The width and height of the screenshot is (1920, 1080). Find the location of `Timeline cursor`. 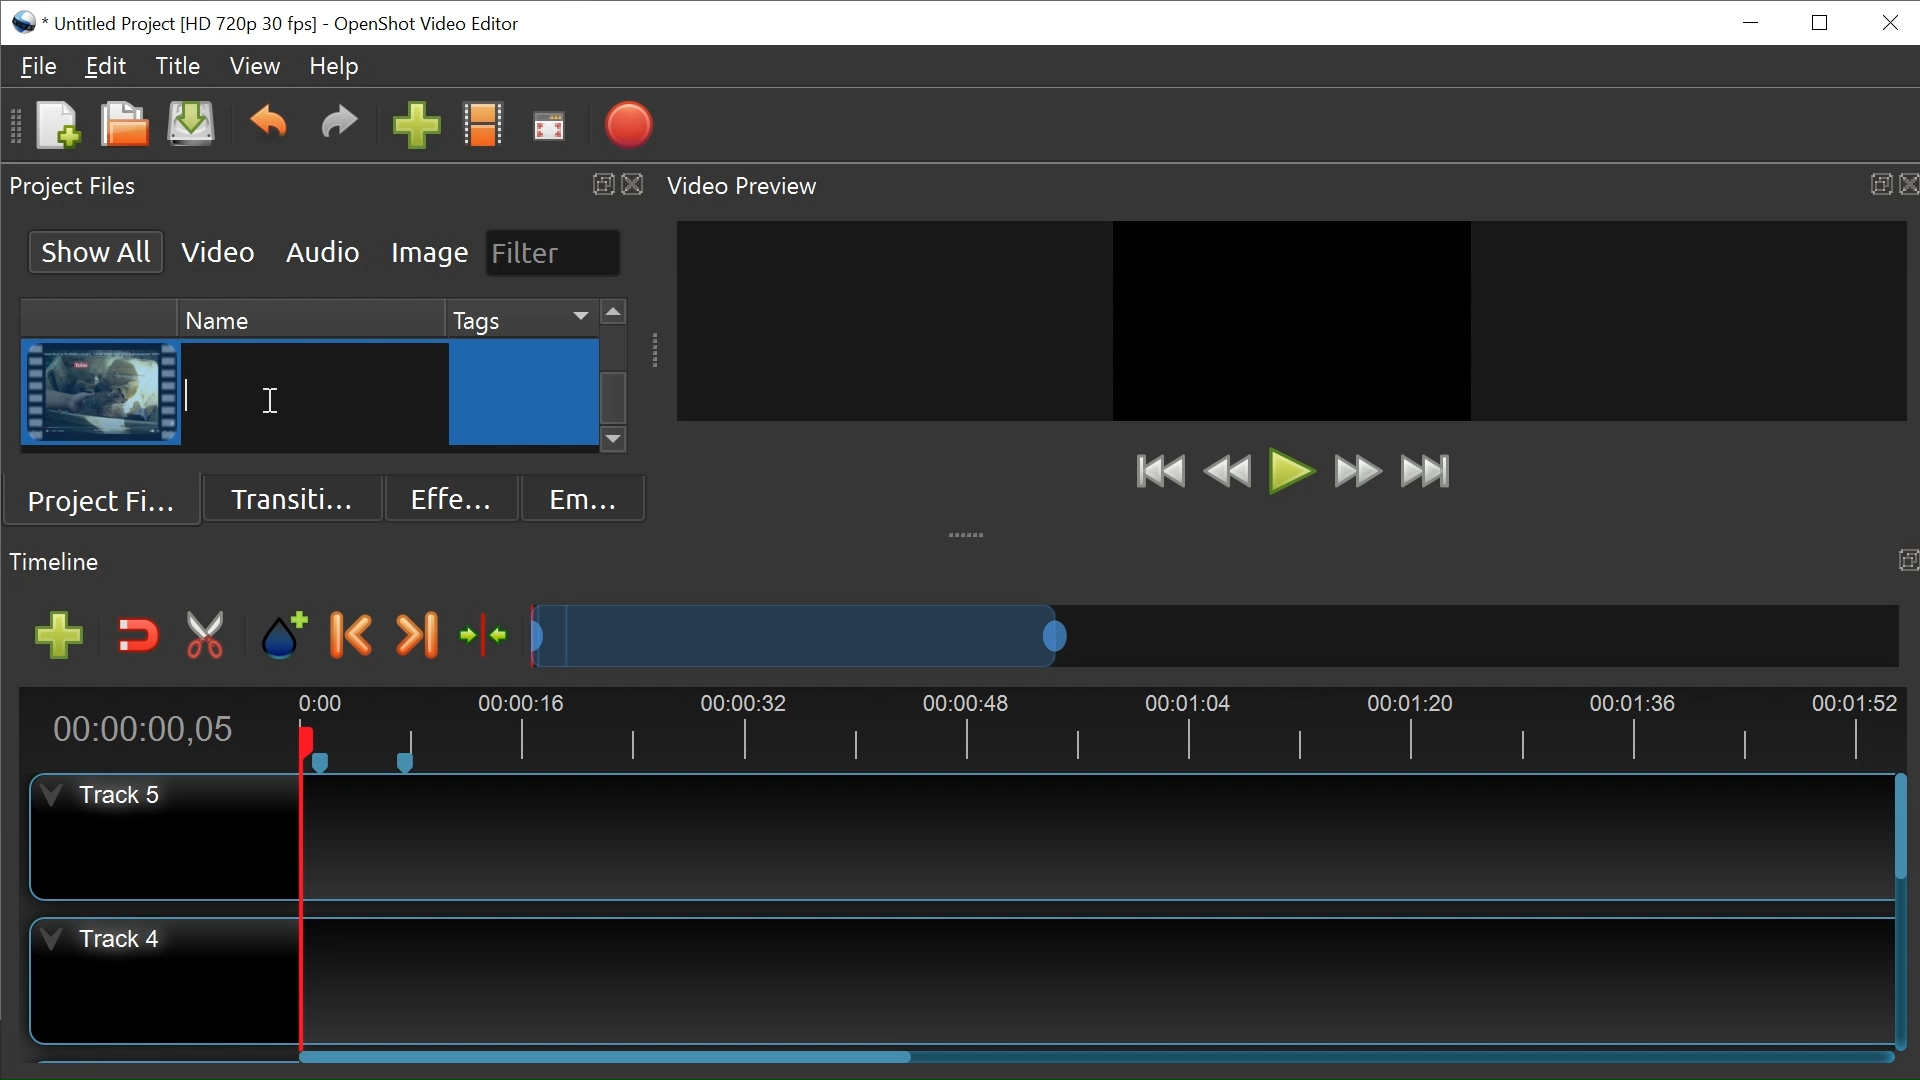

Timeline cursor is located at coordinates (299, 891).